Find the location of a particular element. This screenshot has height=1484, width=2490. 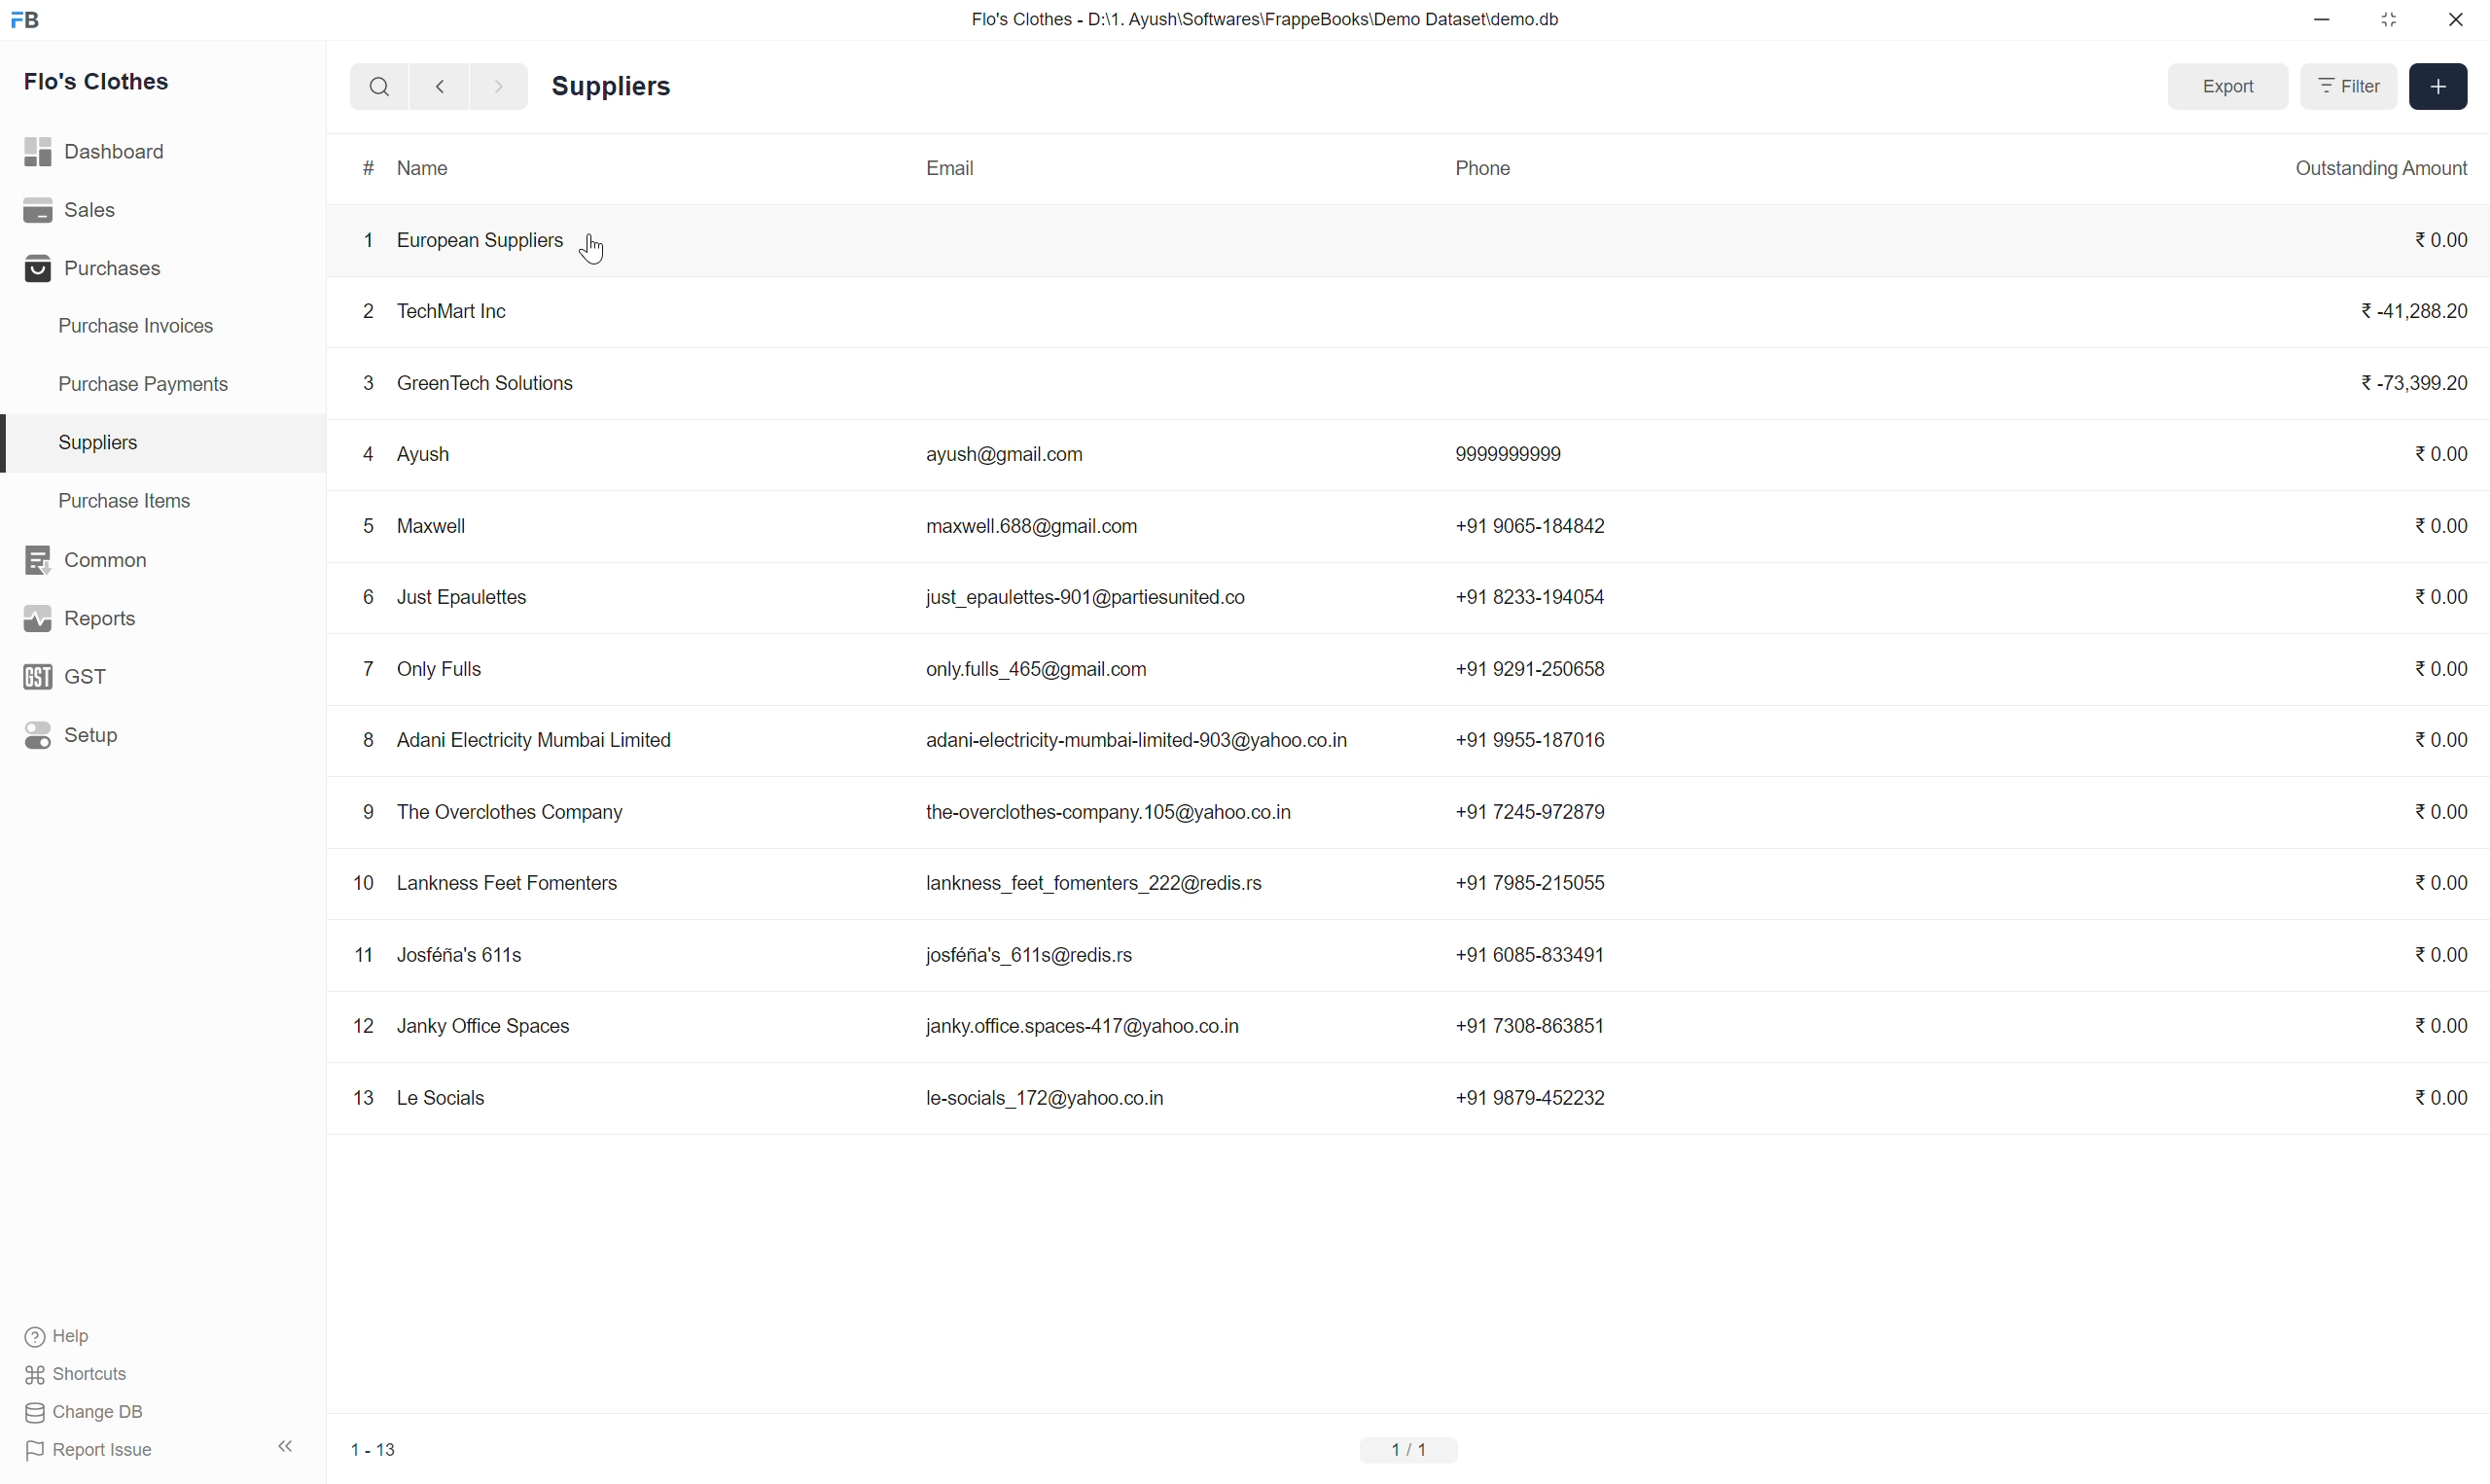

2 is located at coordinates (360, 306).